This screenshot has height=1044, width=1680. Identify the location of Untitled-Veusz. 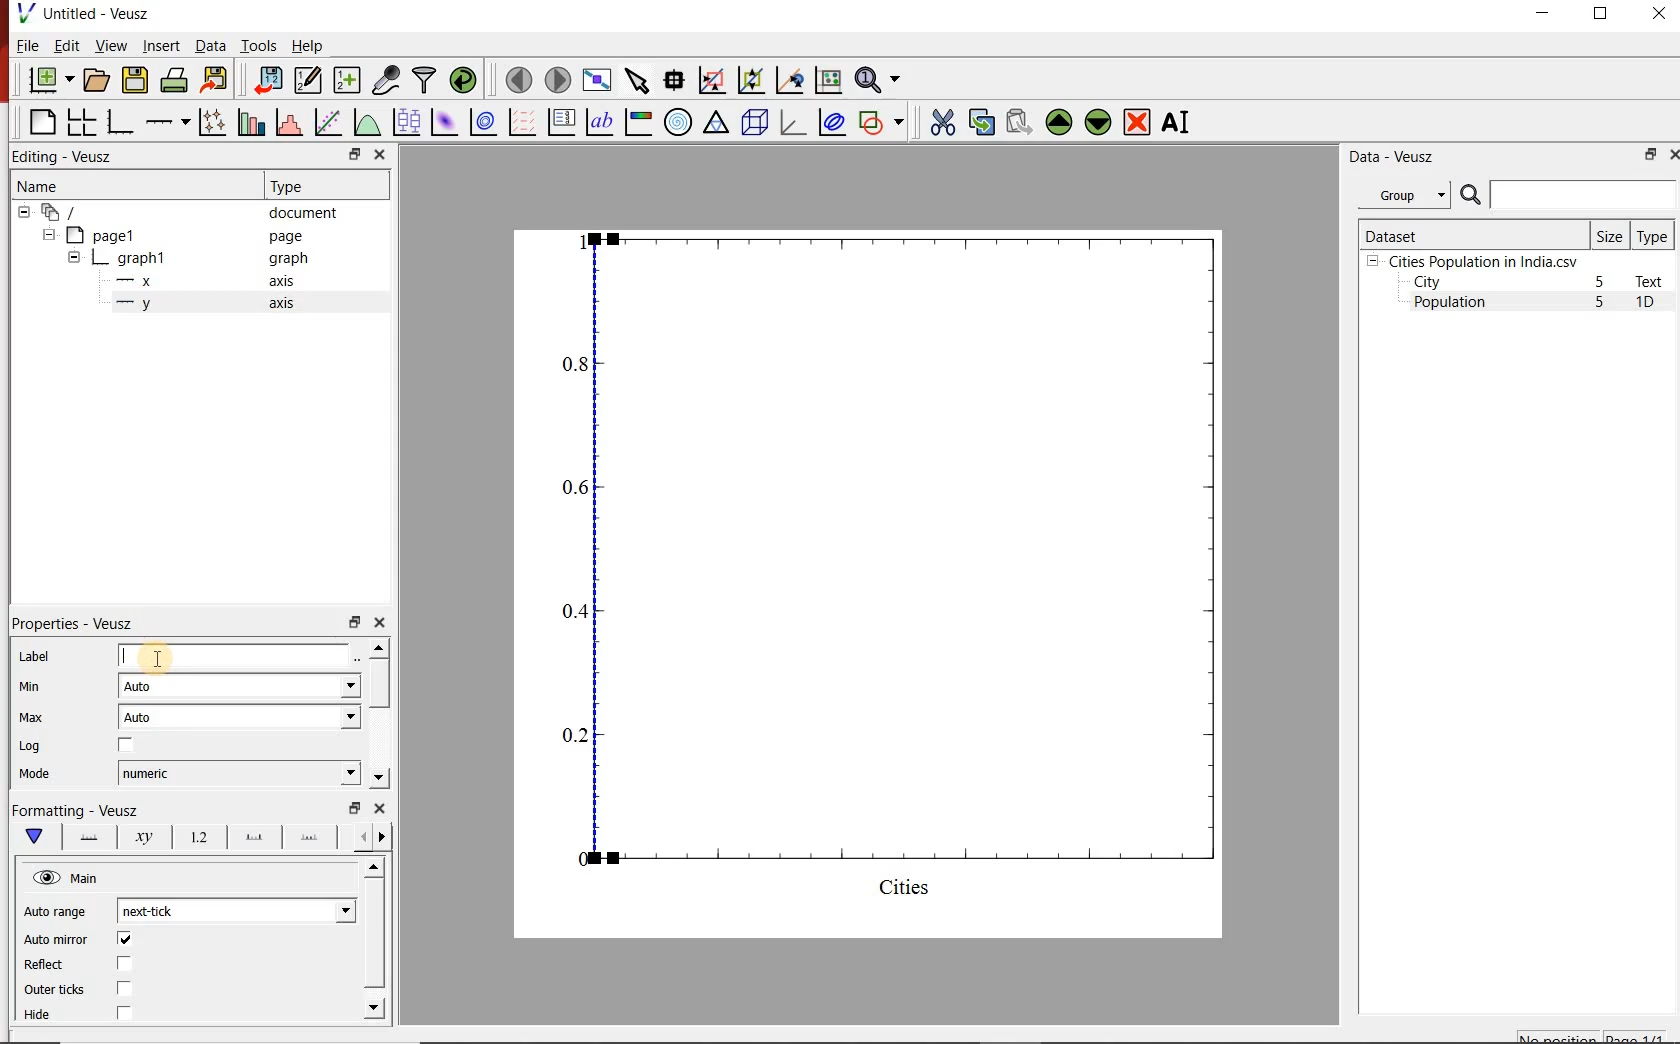
(85, 15).